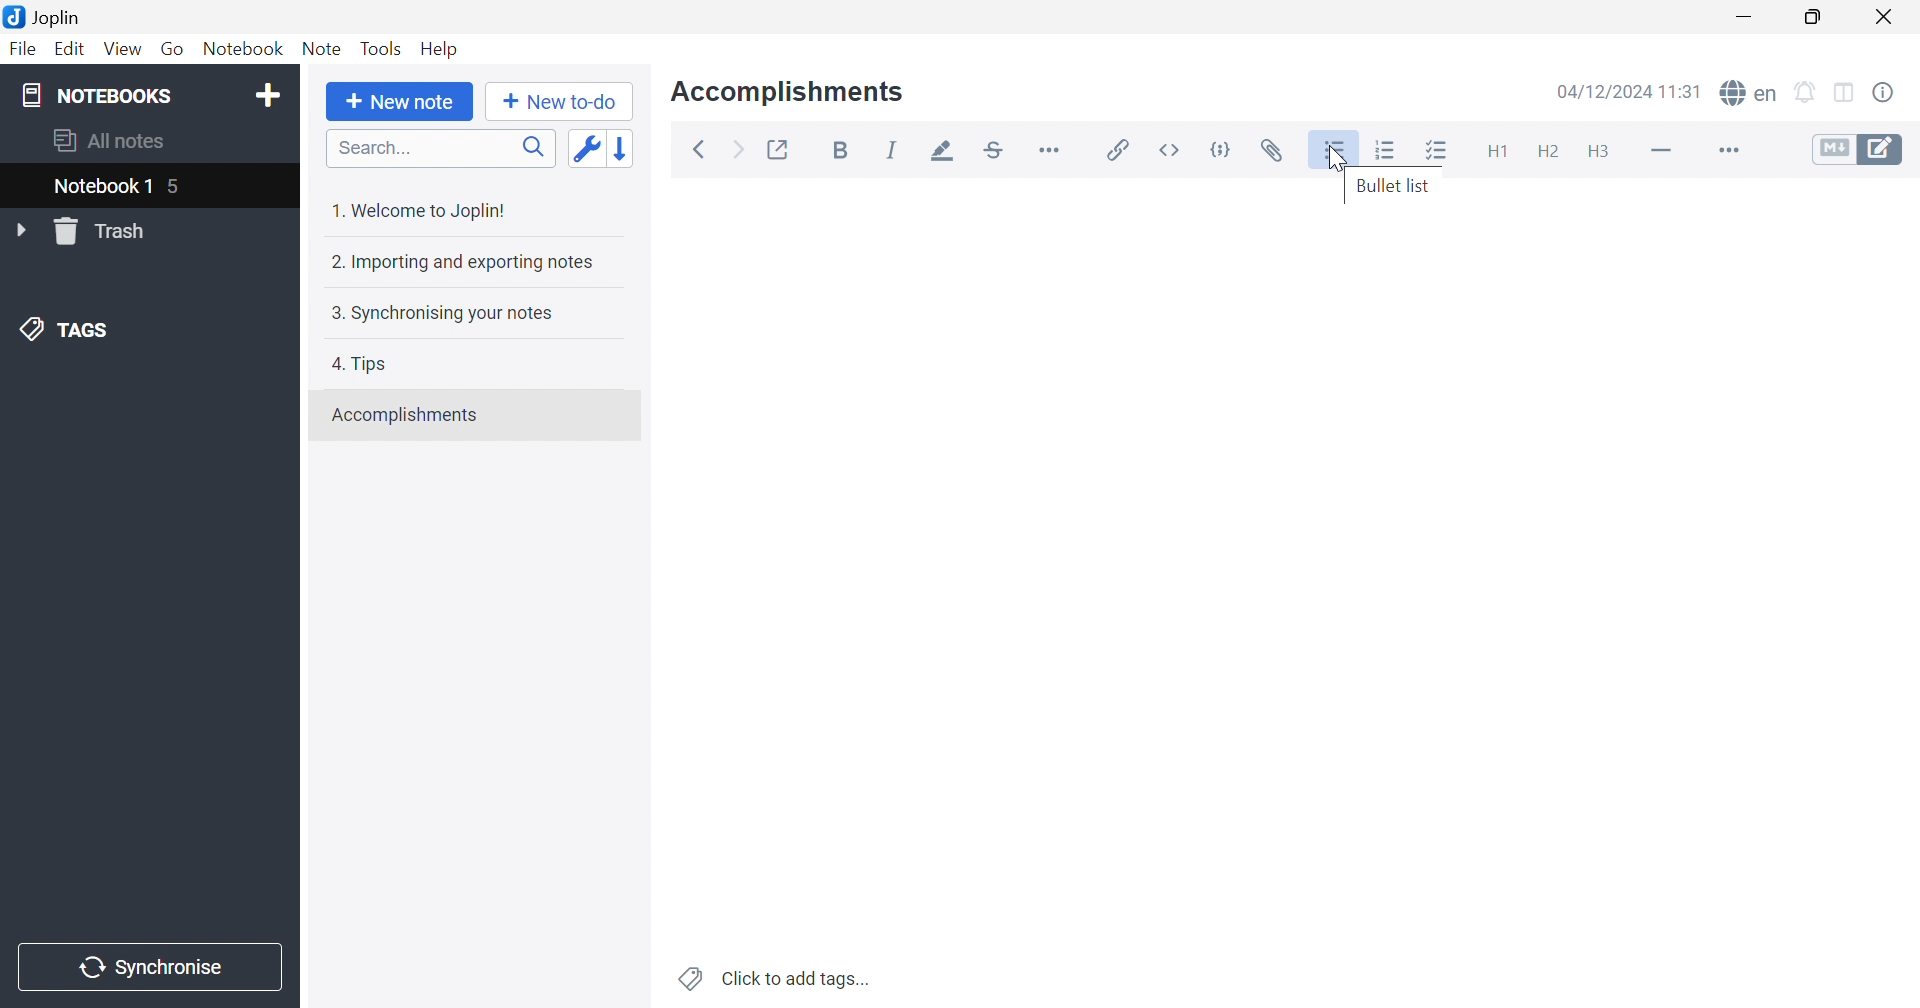  I want to click on Notebook, so click(242, 48).